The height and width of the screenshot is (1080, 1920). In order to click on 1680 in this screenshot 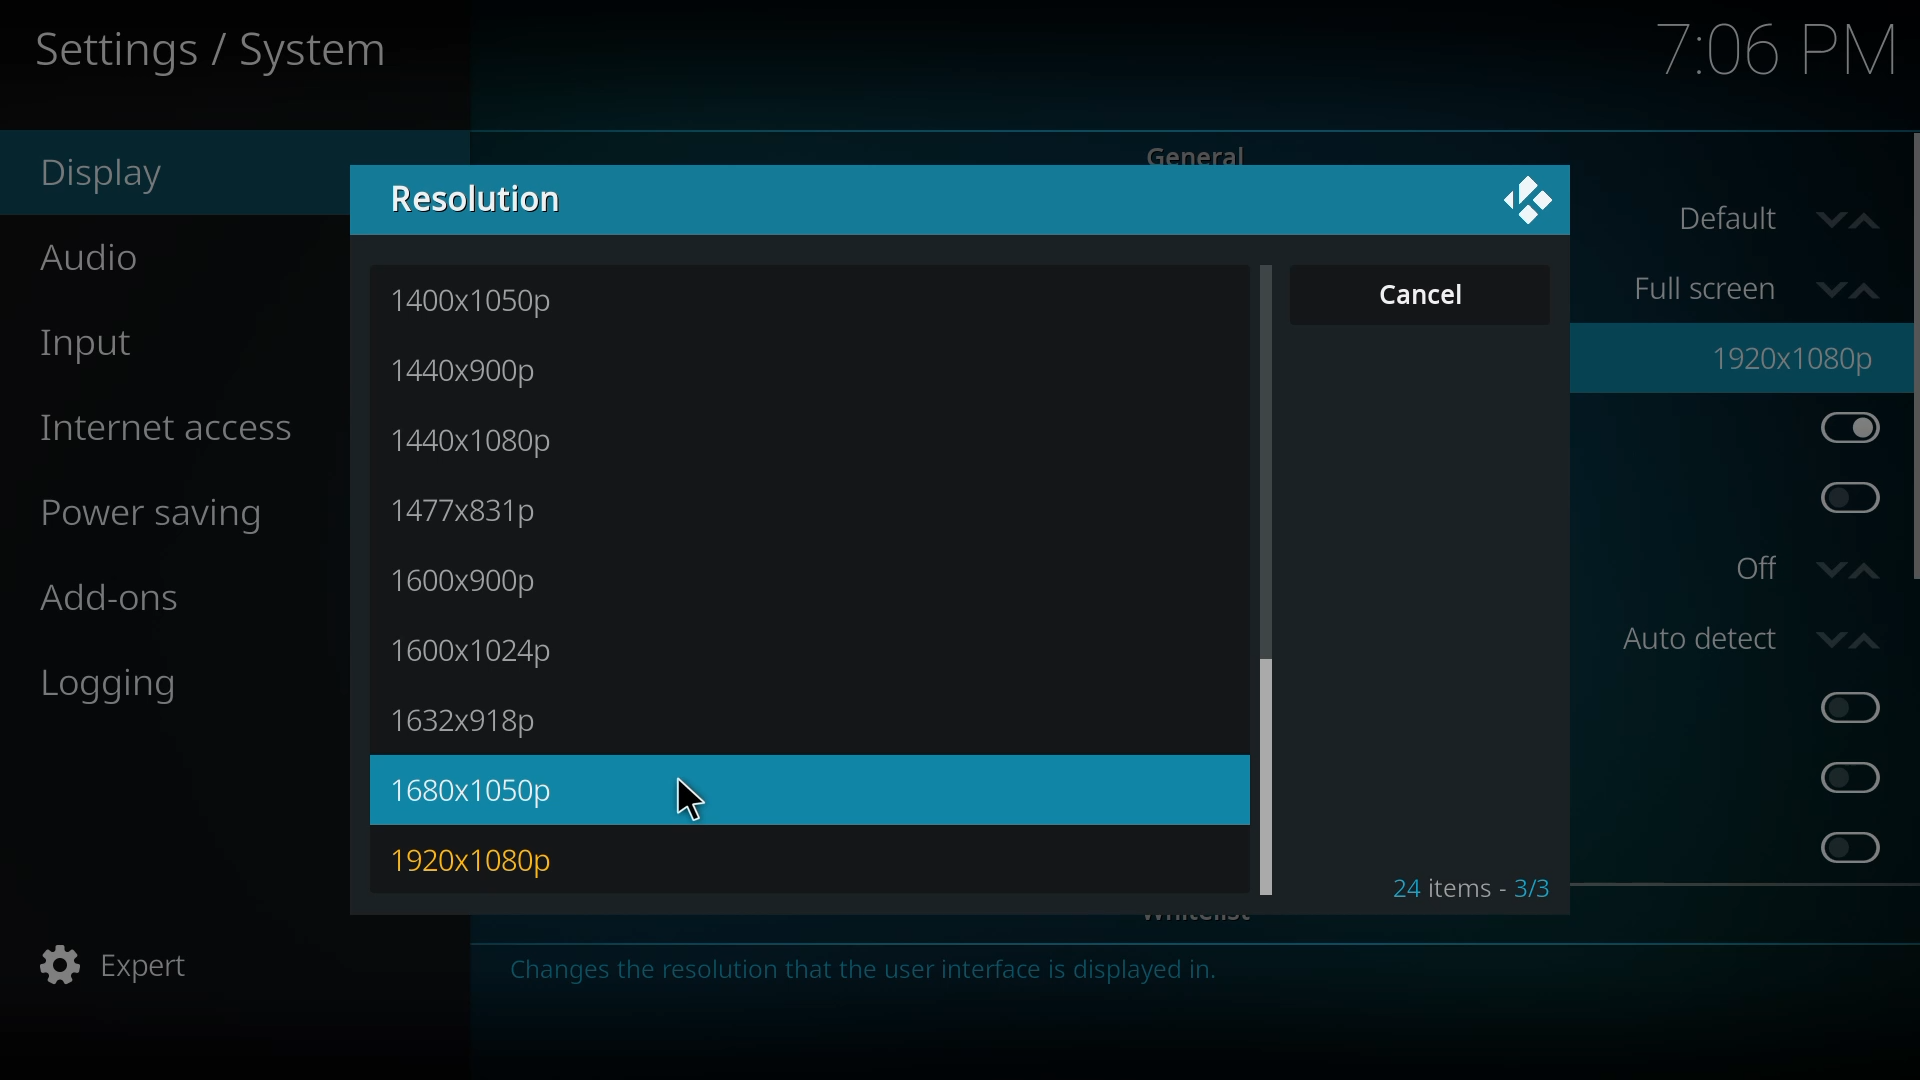, I will do `click(480, 795)`.